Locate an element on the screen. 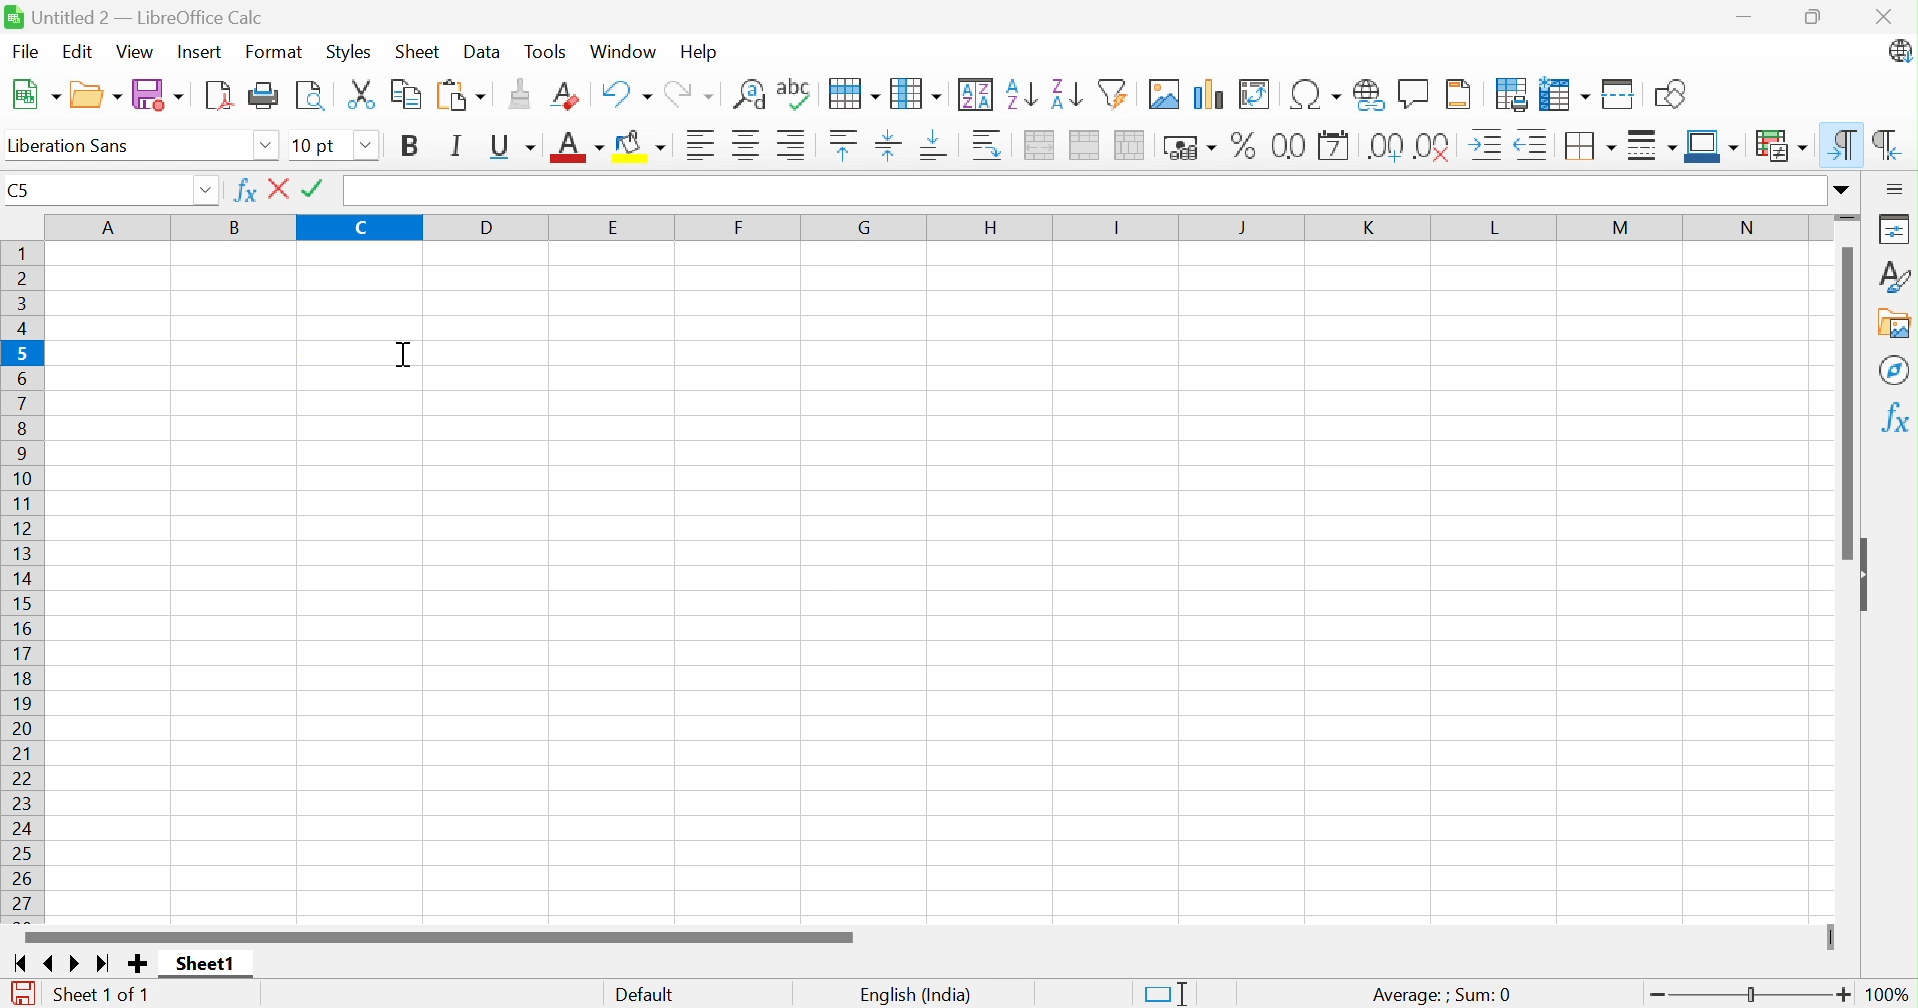 This screenshot has height=1008, width=1918. Unmerge cells is located at coordinates (1131, 145).